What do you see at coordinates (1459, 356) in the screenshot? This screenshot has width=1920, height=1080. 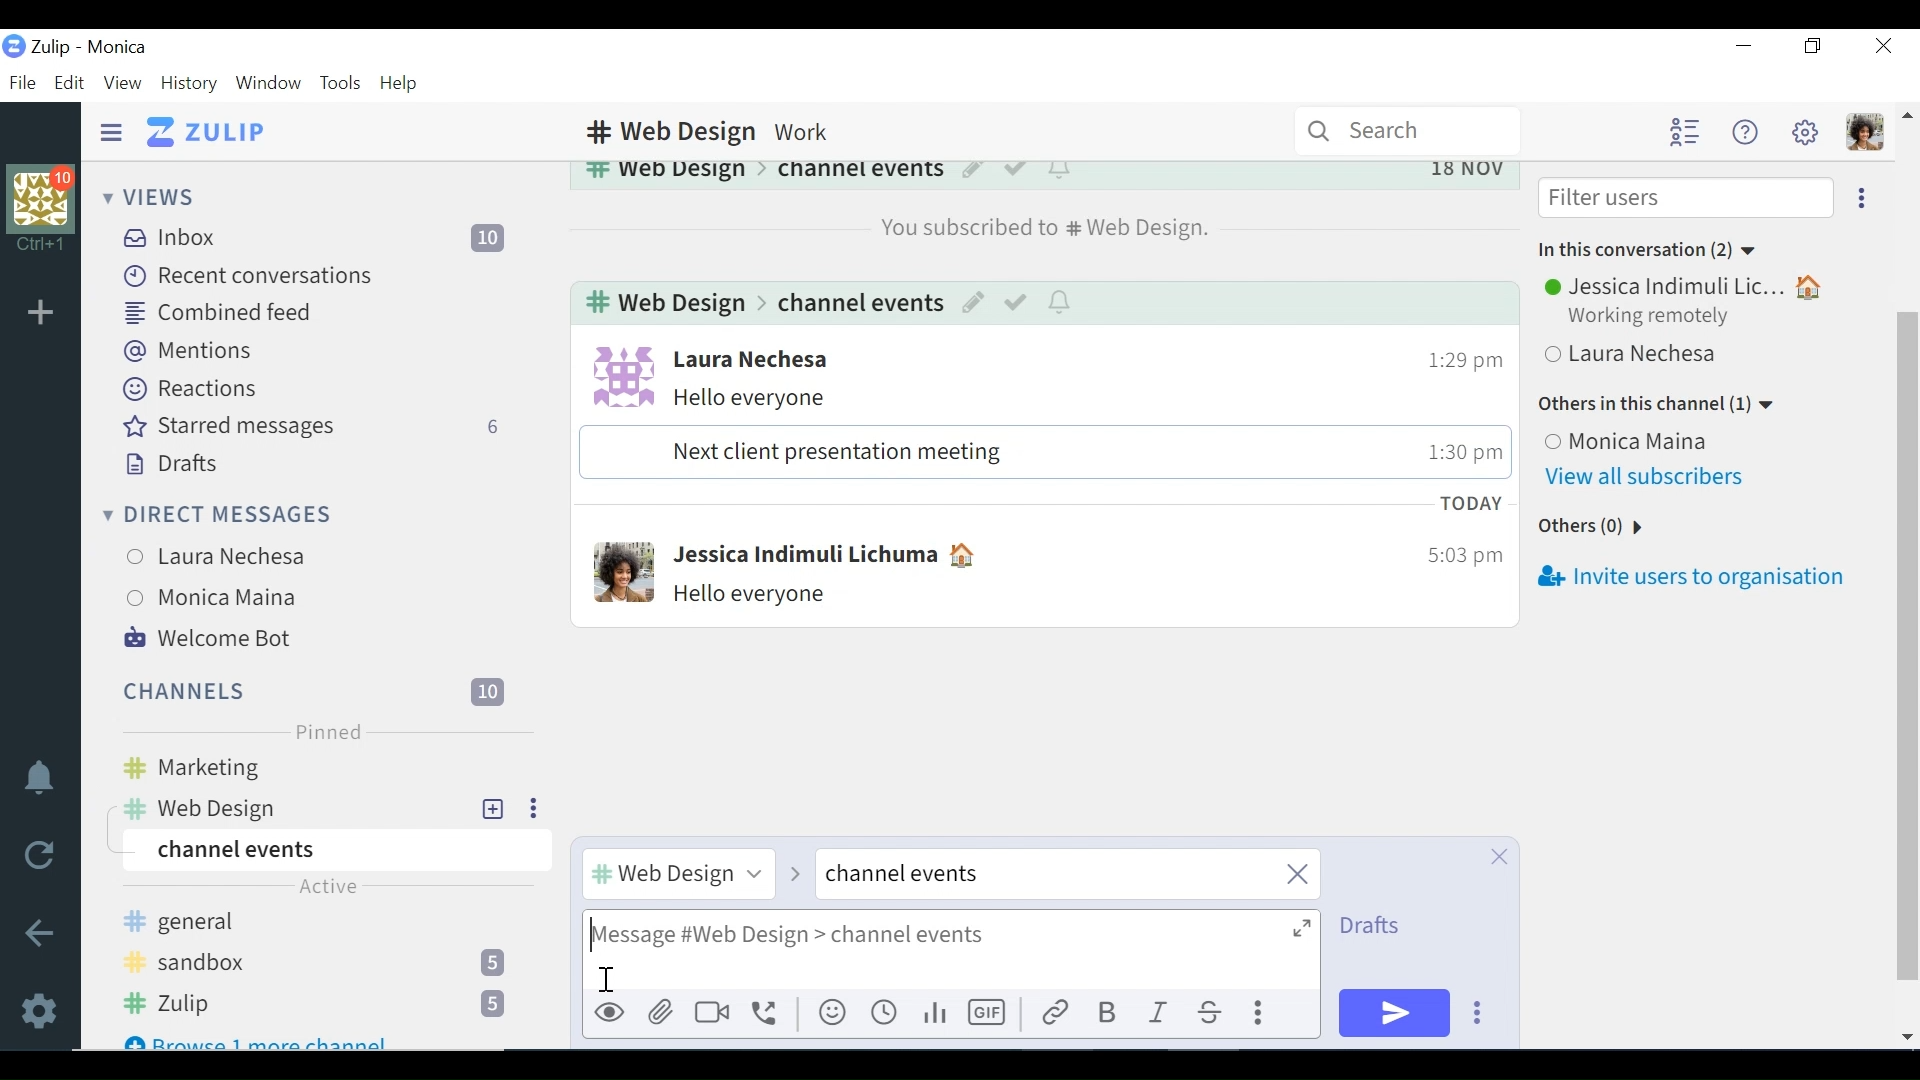 I see `time` at bounding box center [1459, 356].